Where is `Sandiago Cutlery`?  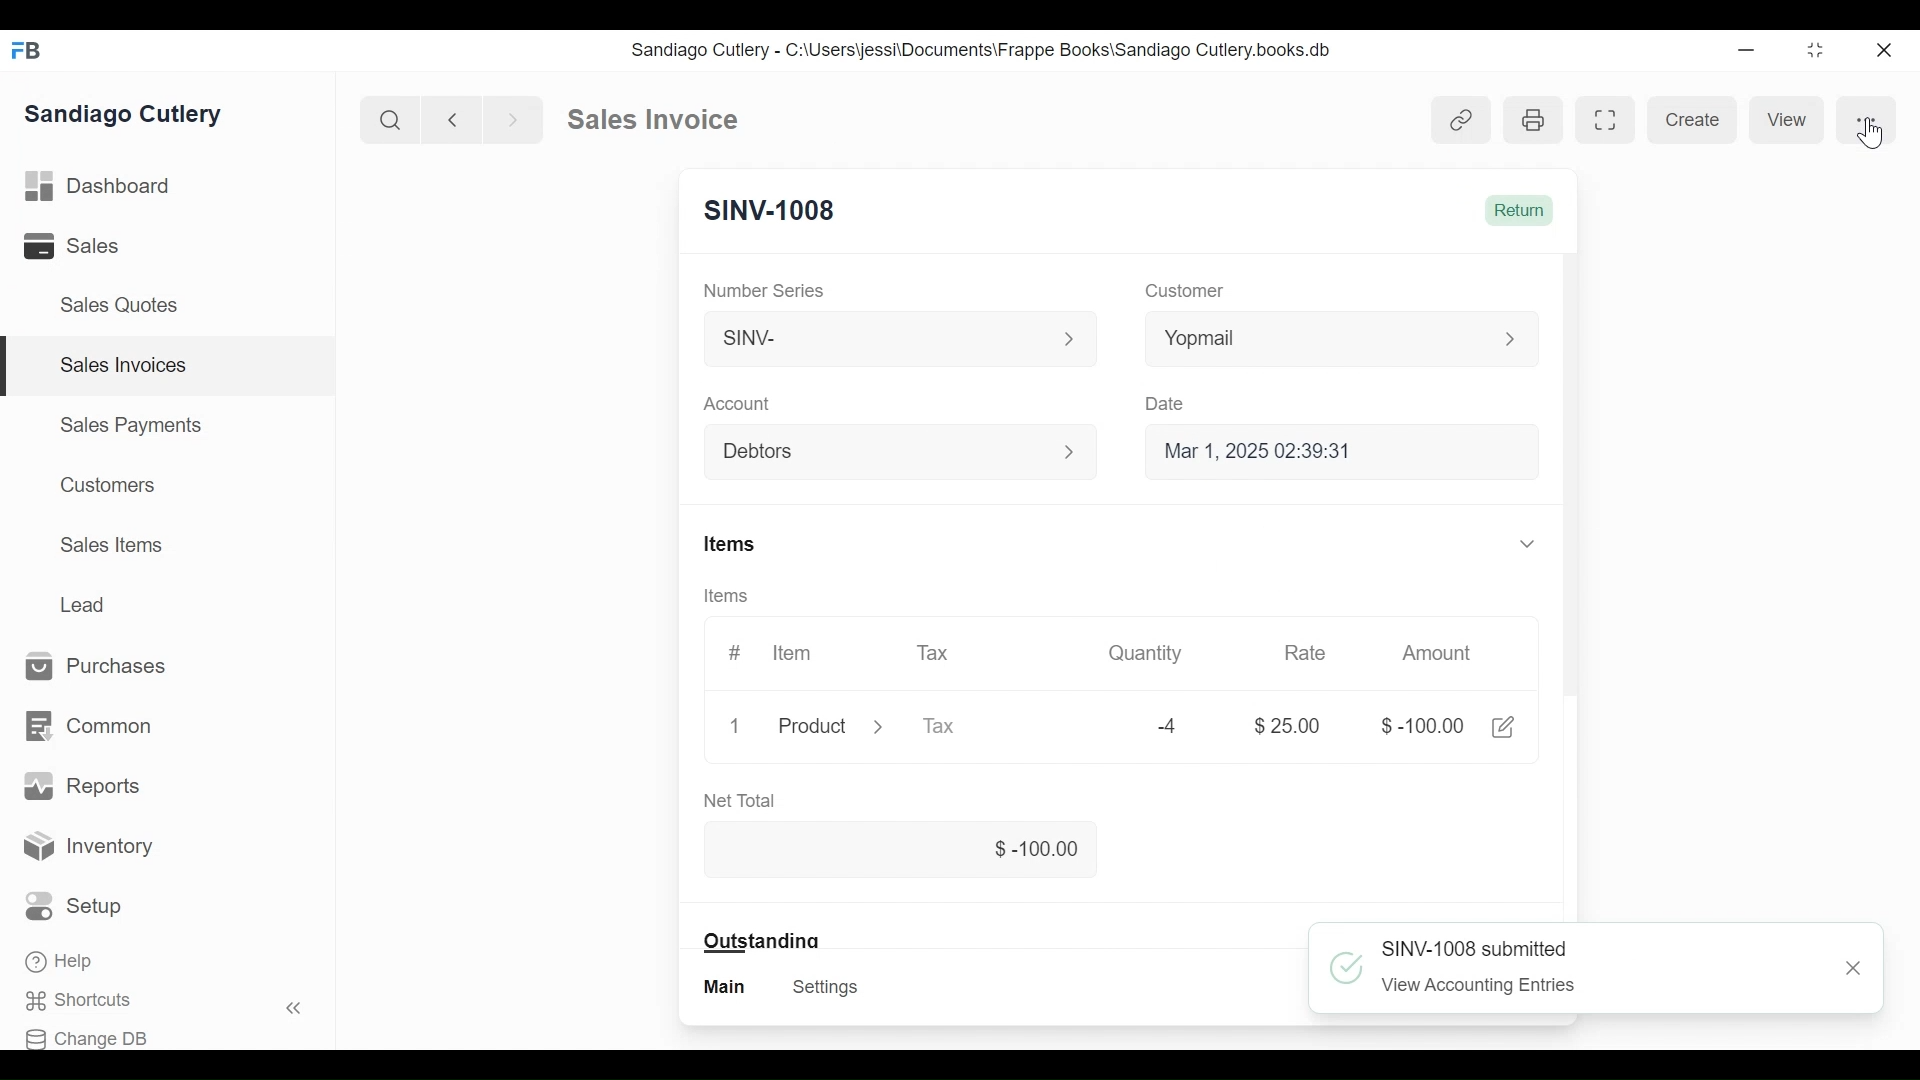 Sandiago Cutlery is located at coordinates (124, 112).